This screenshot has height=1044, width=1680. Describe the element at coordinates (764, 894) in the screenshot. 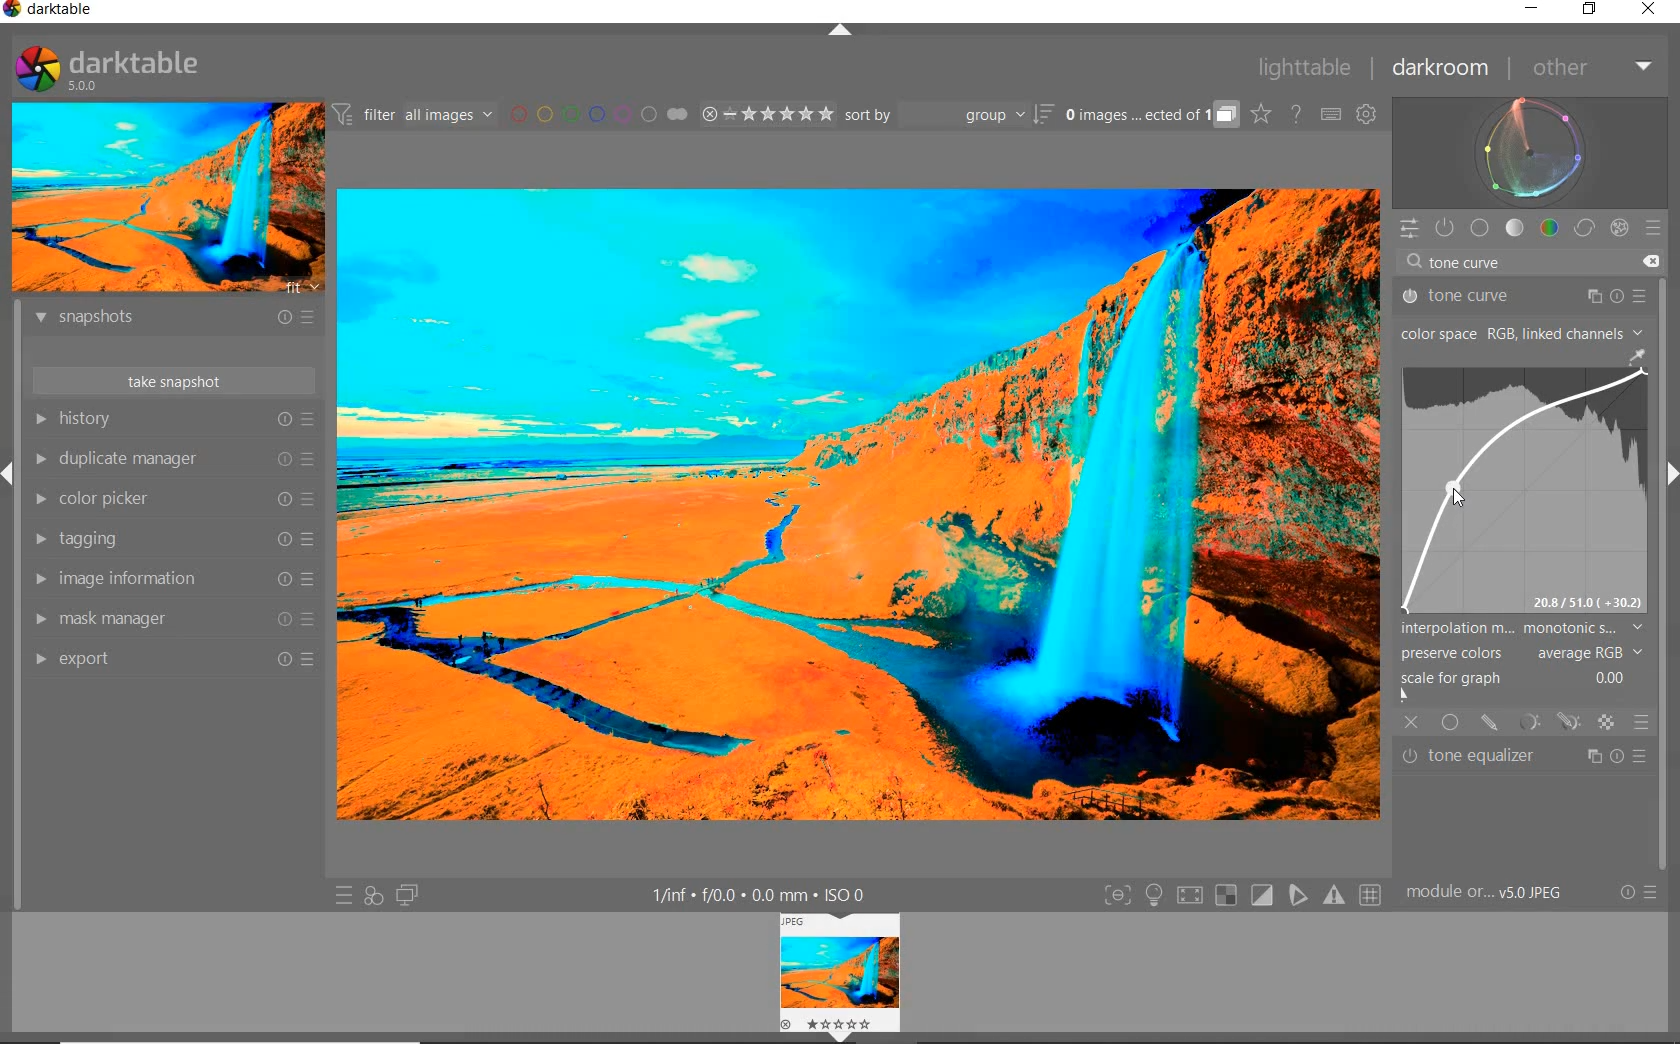

I see `DISPLAYED GUI INFO` at that location.